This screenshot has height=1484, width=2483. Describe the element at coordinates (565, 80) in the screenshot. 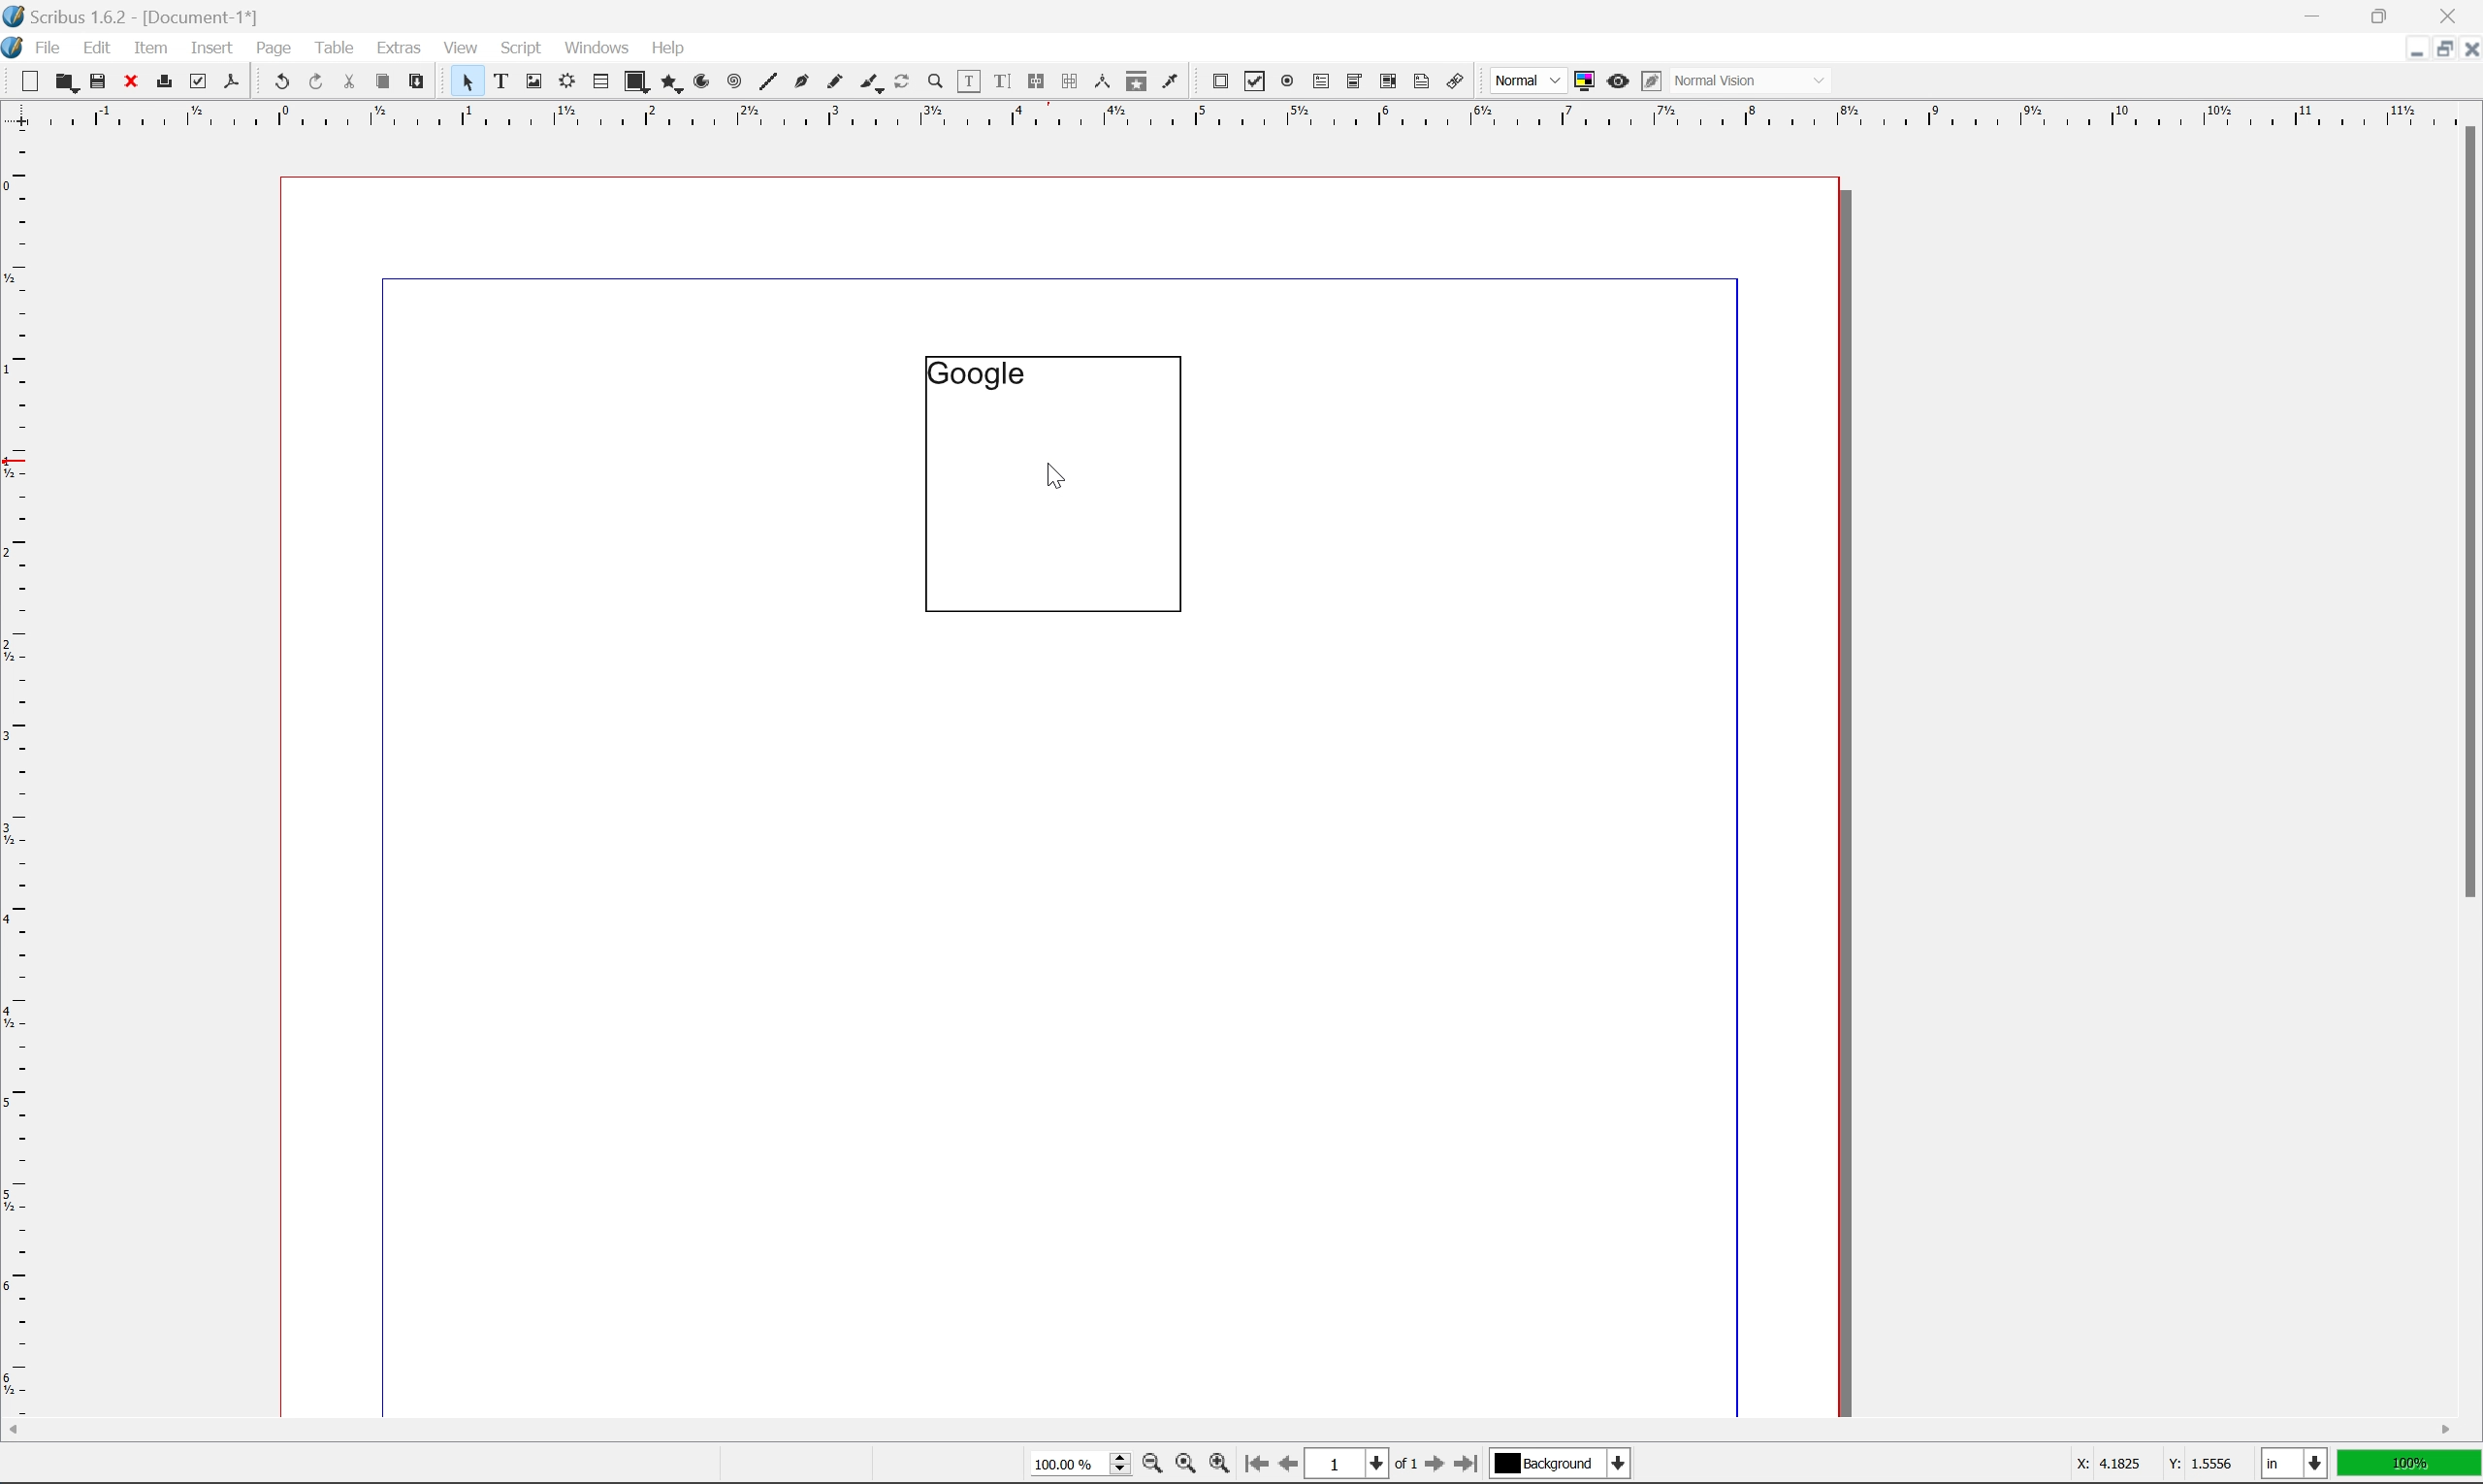

I see `render frame` at that location.